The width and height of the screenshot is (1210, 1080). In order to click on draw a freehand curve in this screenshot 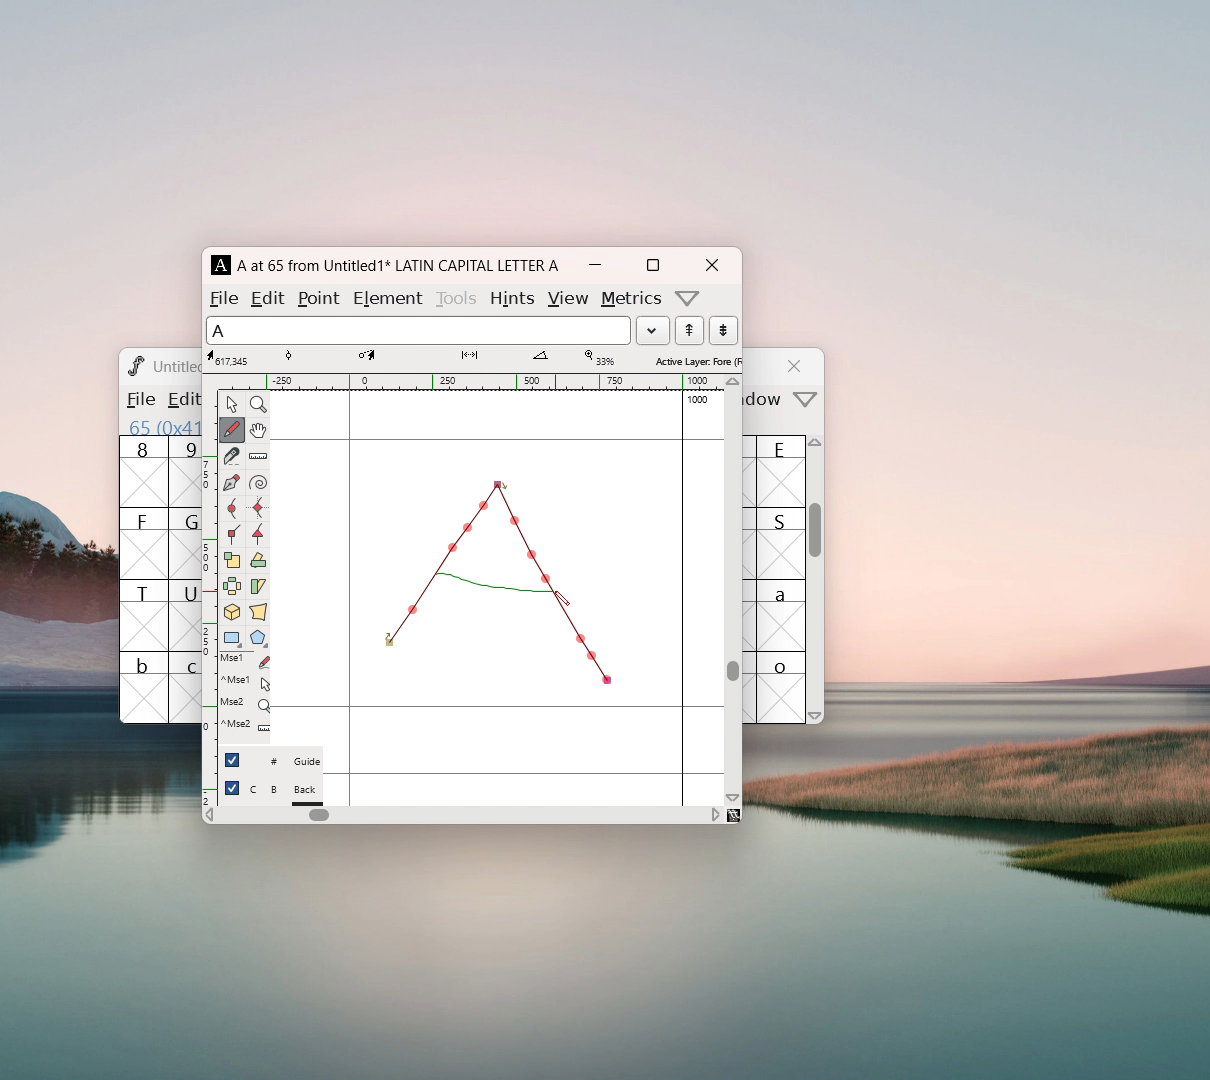, I will do `click(232, 430)`.